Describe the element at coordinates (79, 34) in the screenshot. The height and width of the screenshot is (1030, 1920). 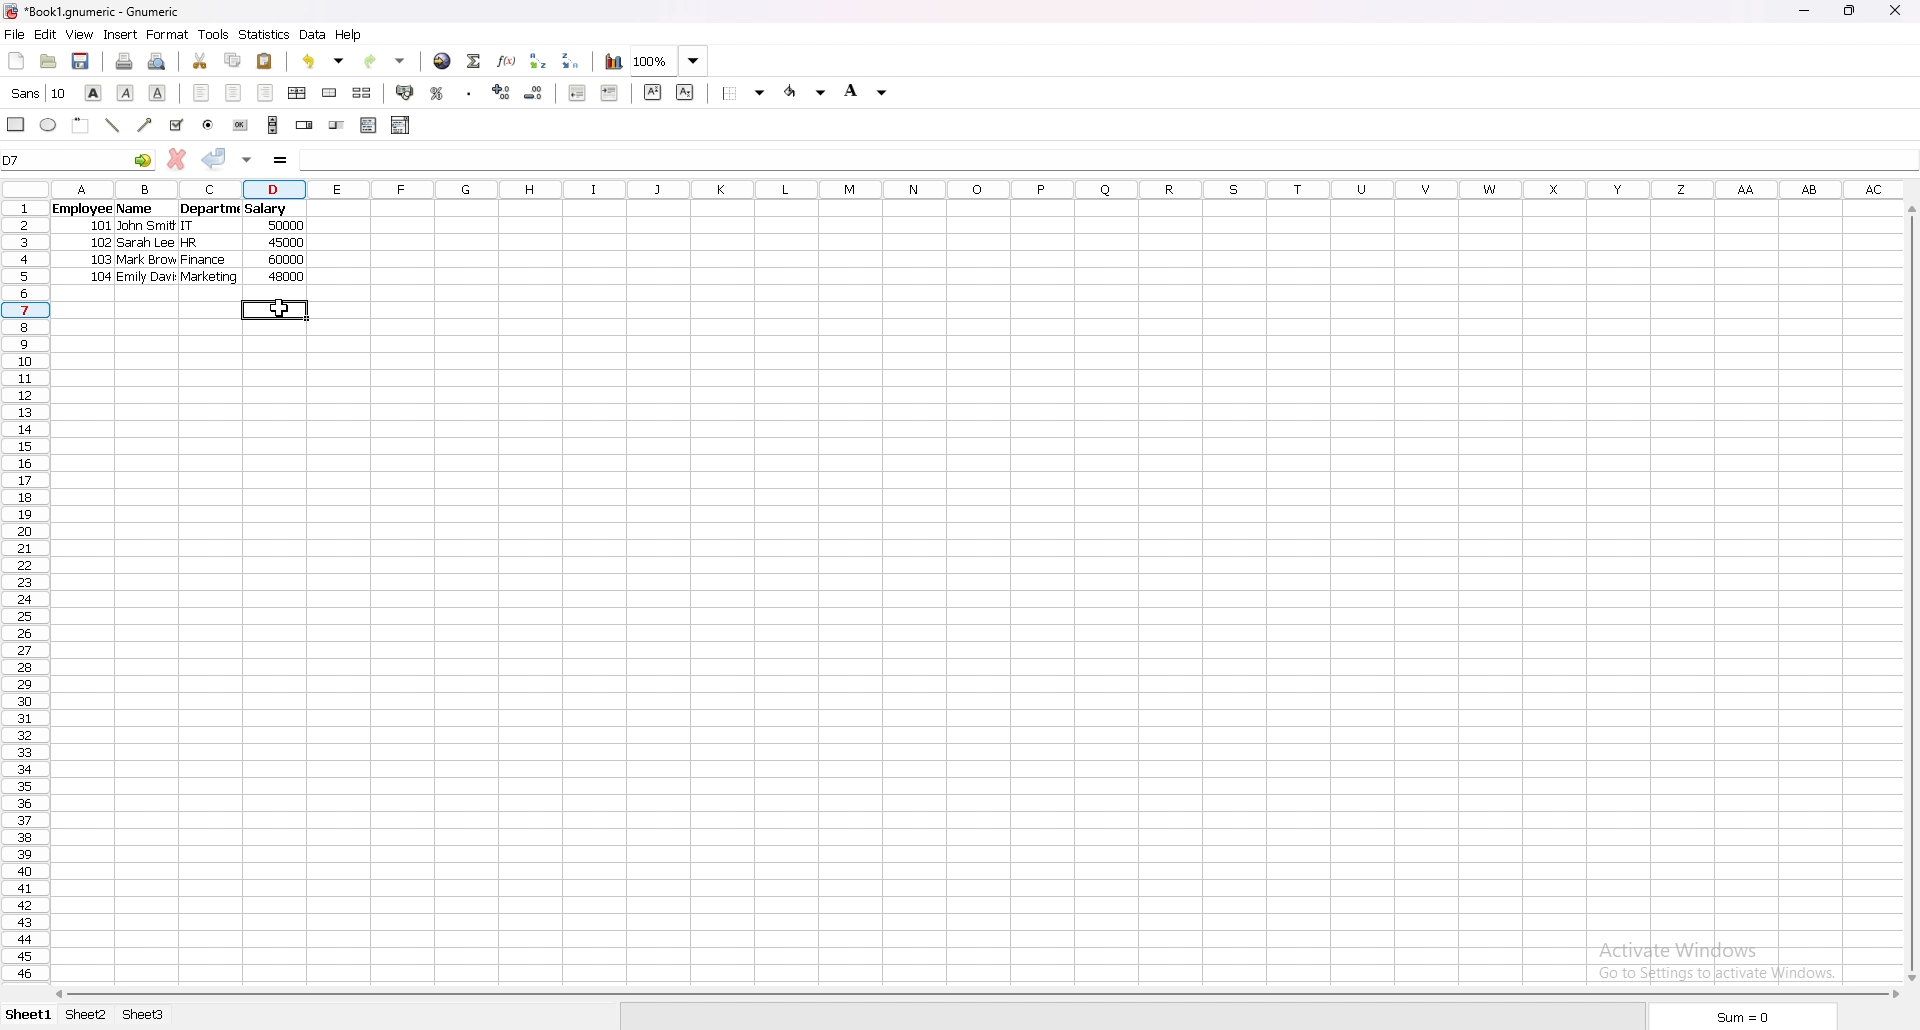
I see `view` at that location.